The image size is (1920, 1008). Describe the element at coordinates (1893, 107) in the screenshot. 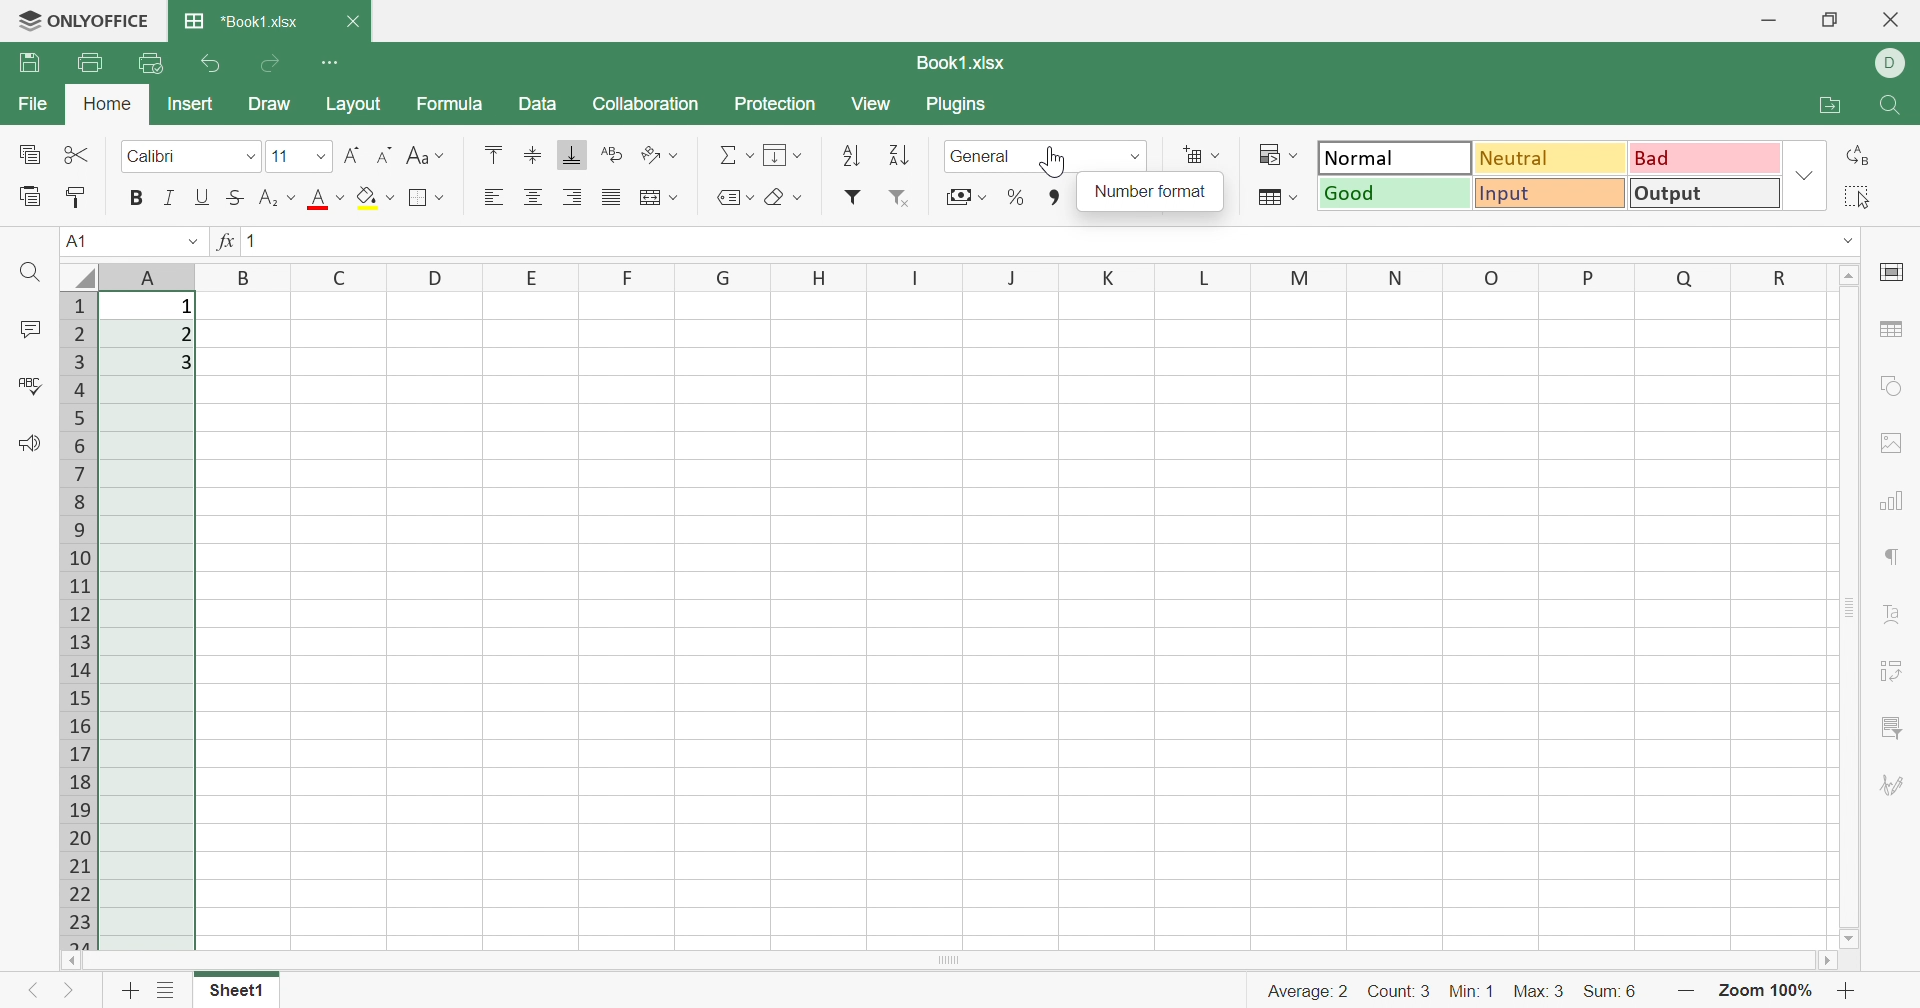

I see `Find` at that location.